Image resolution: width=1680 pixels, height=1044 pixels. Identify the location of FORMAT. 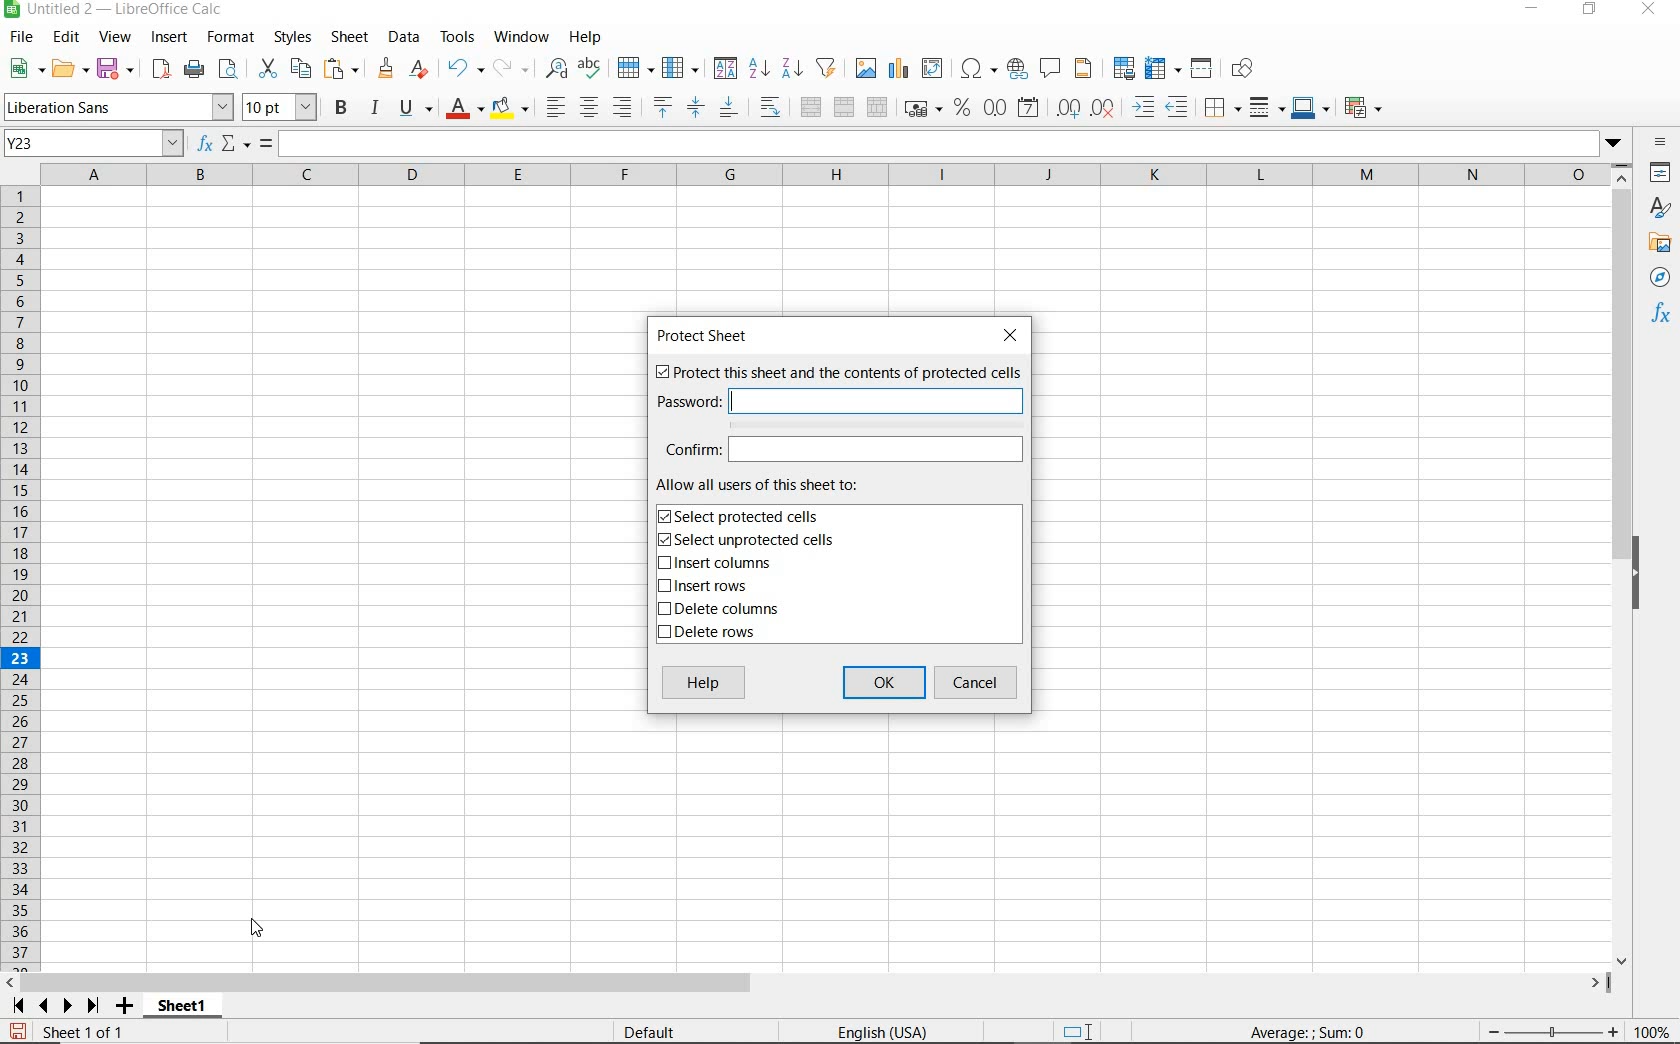
(228, 36).